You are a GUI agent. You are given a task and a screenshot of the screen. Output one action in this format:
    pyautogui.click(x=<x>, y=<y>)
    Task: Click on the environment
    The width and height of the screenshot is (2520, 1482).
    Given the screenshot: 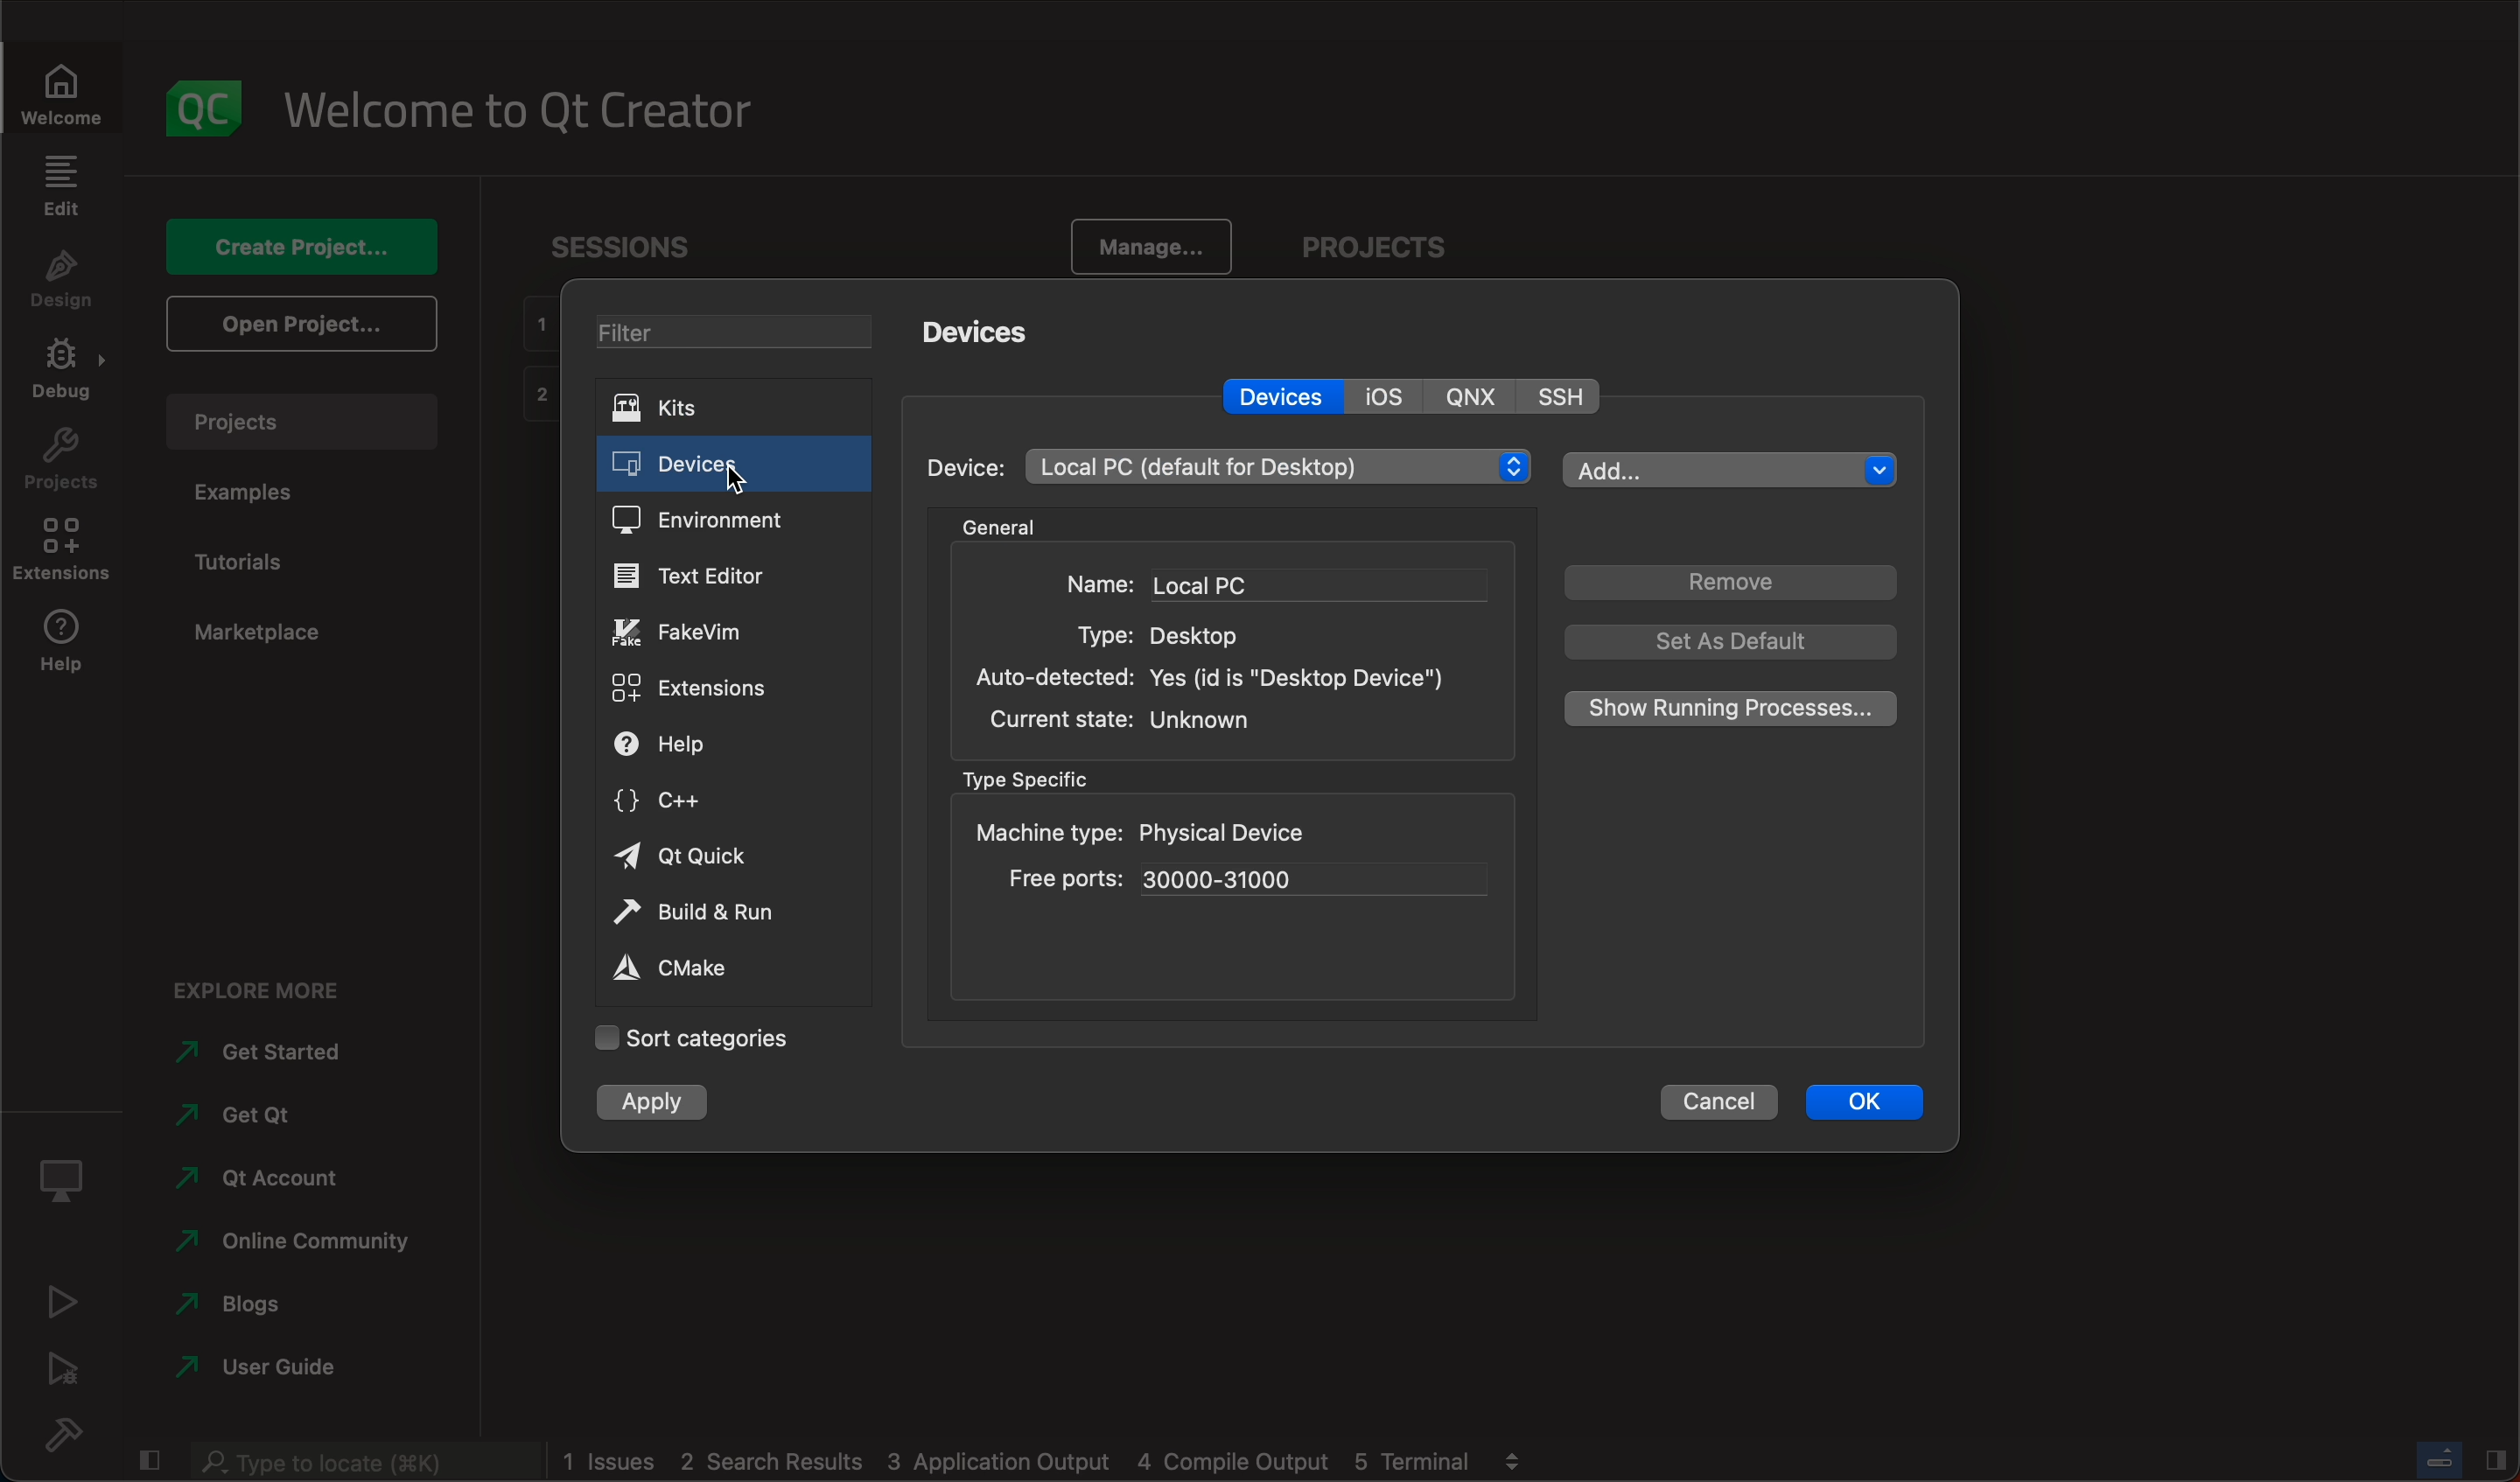 What is the action you would take?
    pyautogui.click(x=731, y=522)
    